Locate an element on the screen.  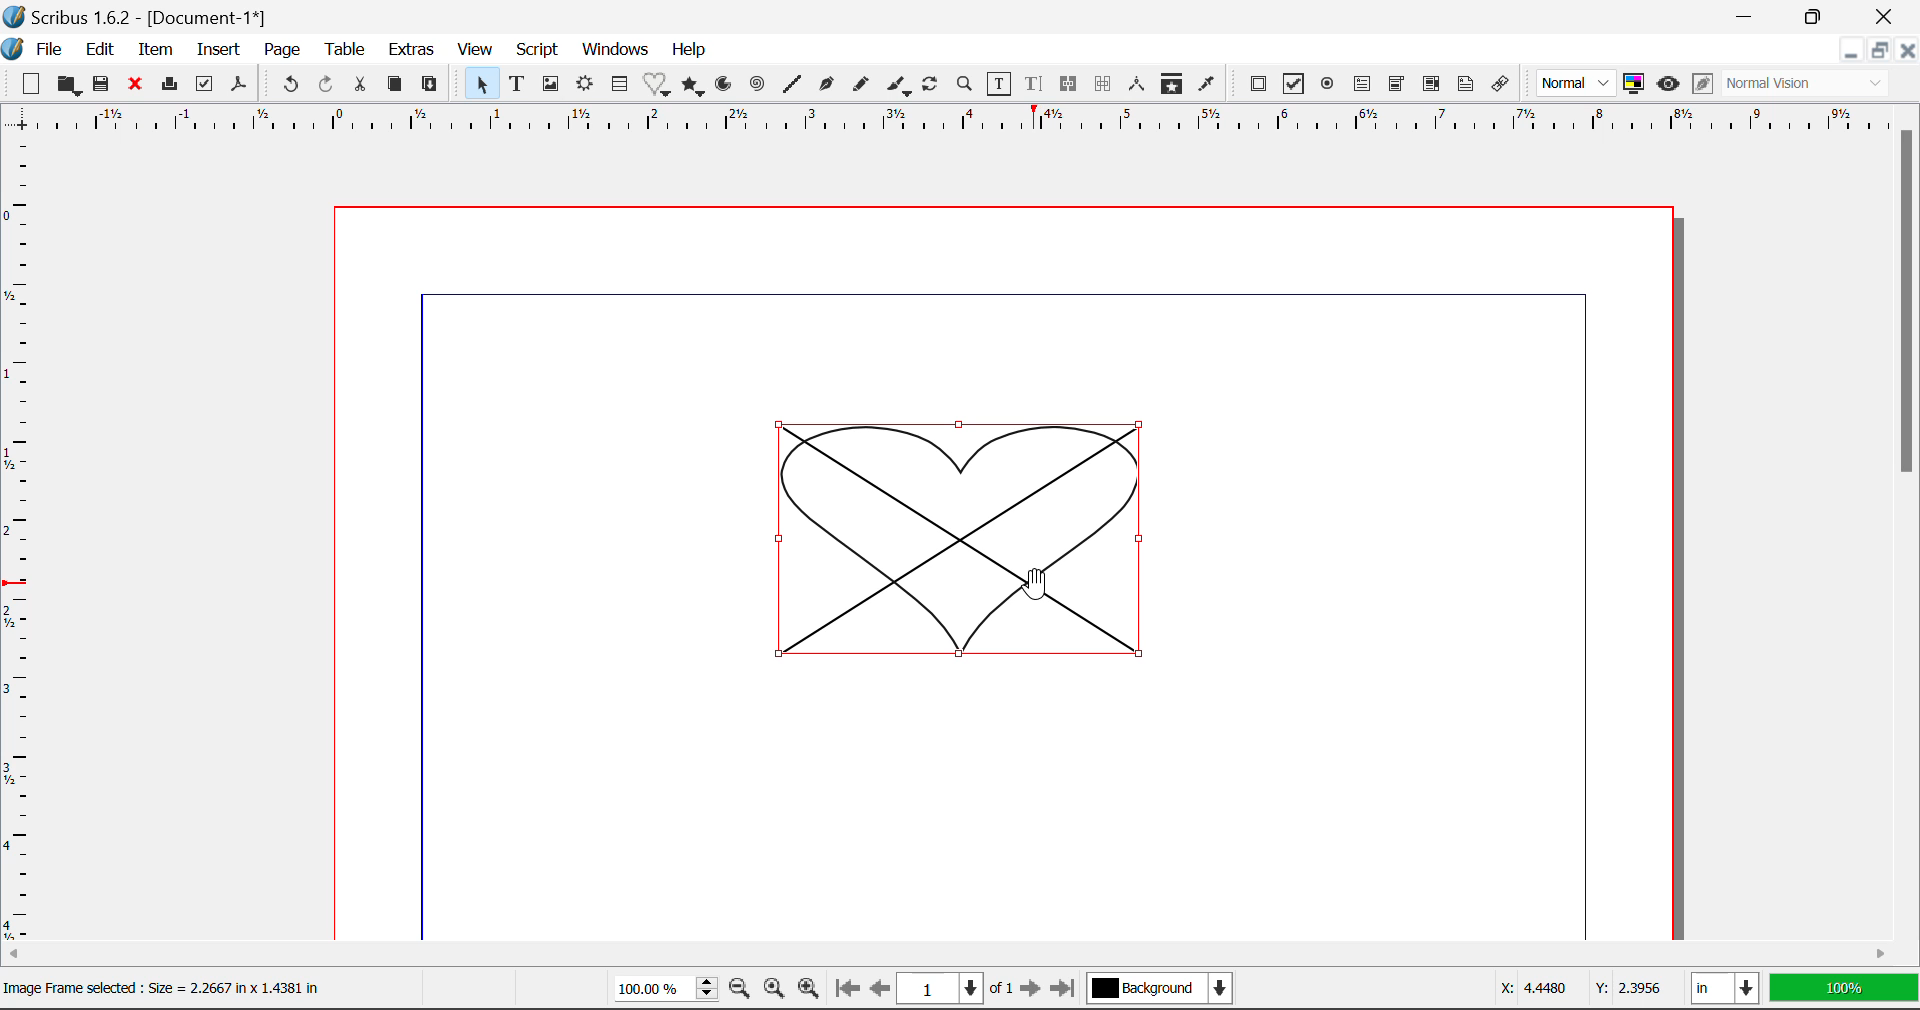
Spiral is located at coordinates (758, 85).